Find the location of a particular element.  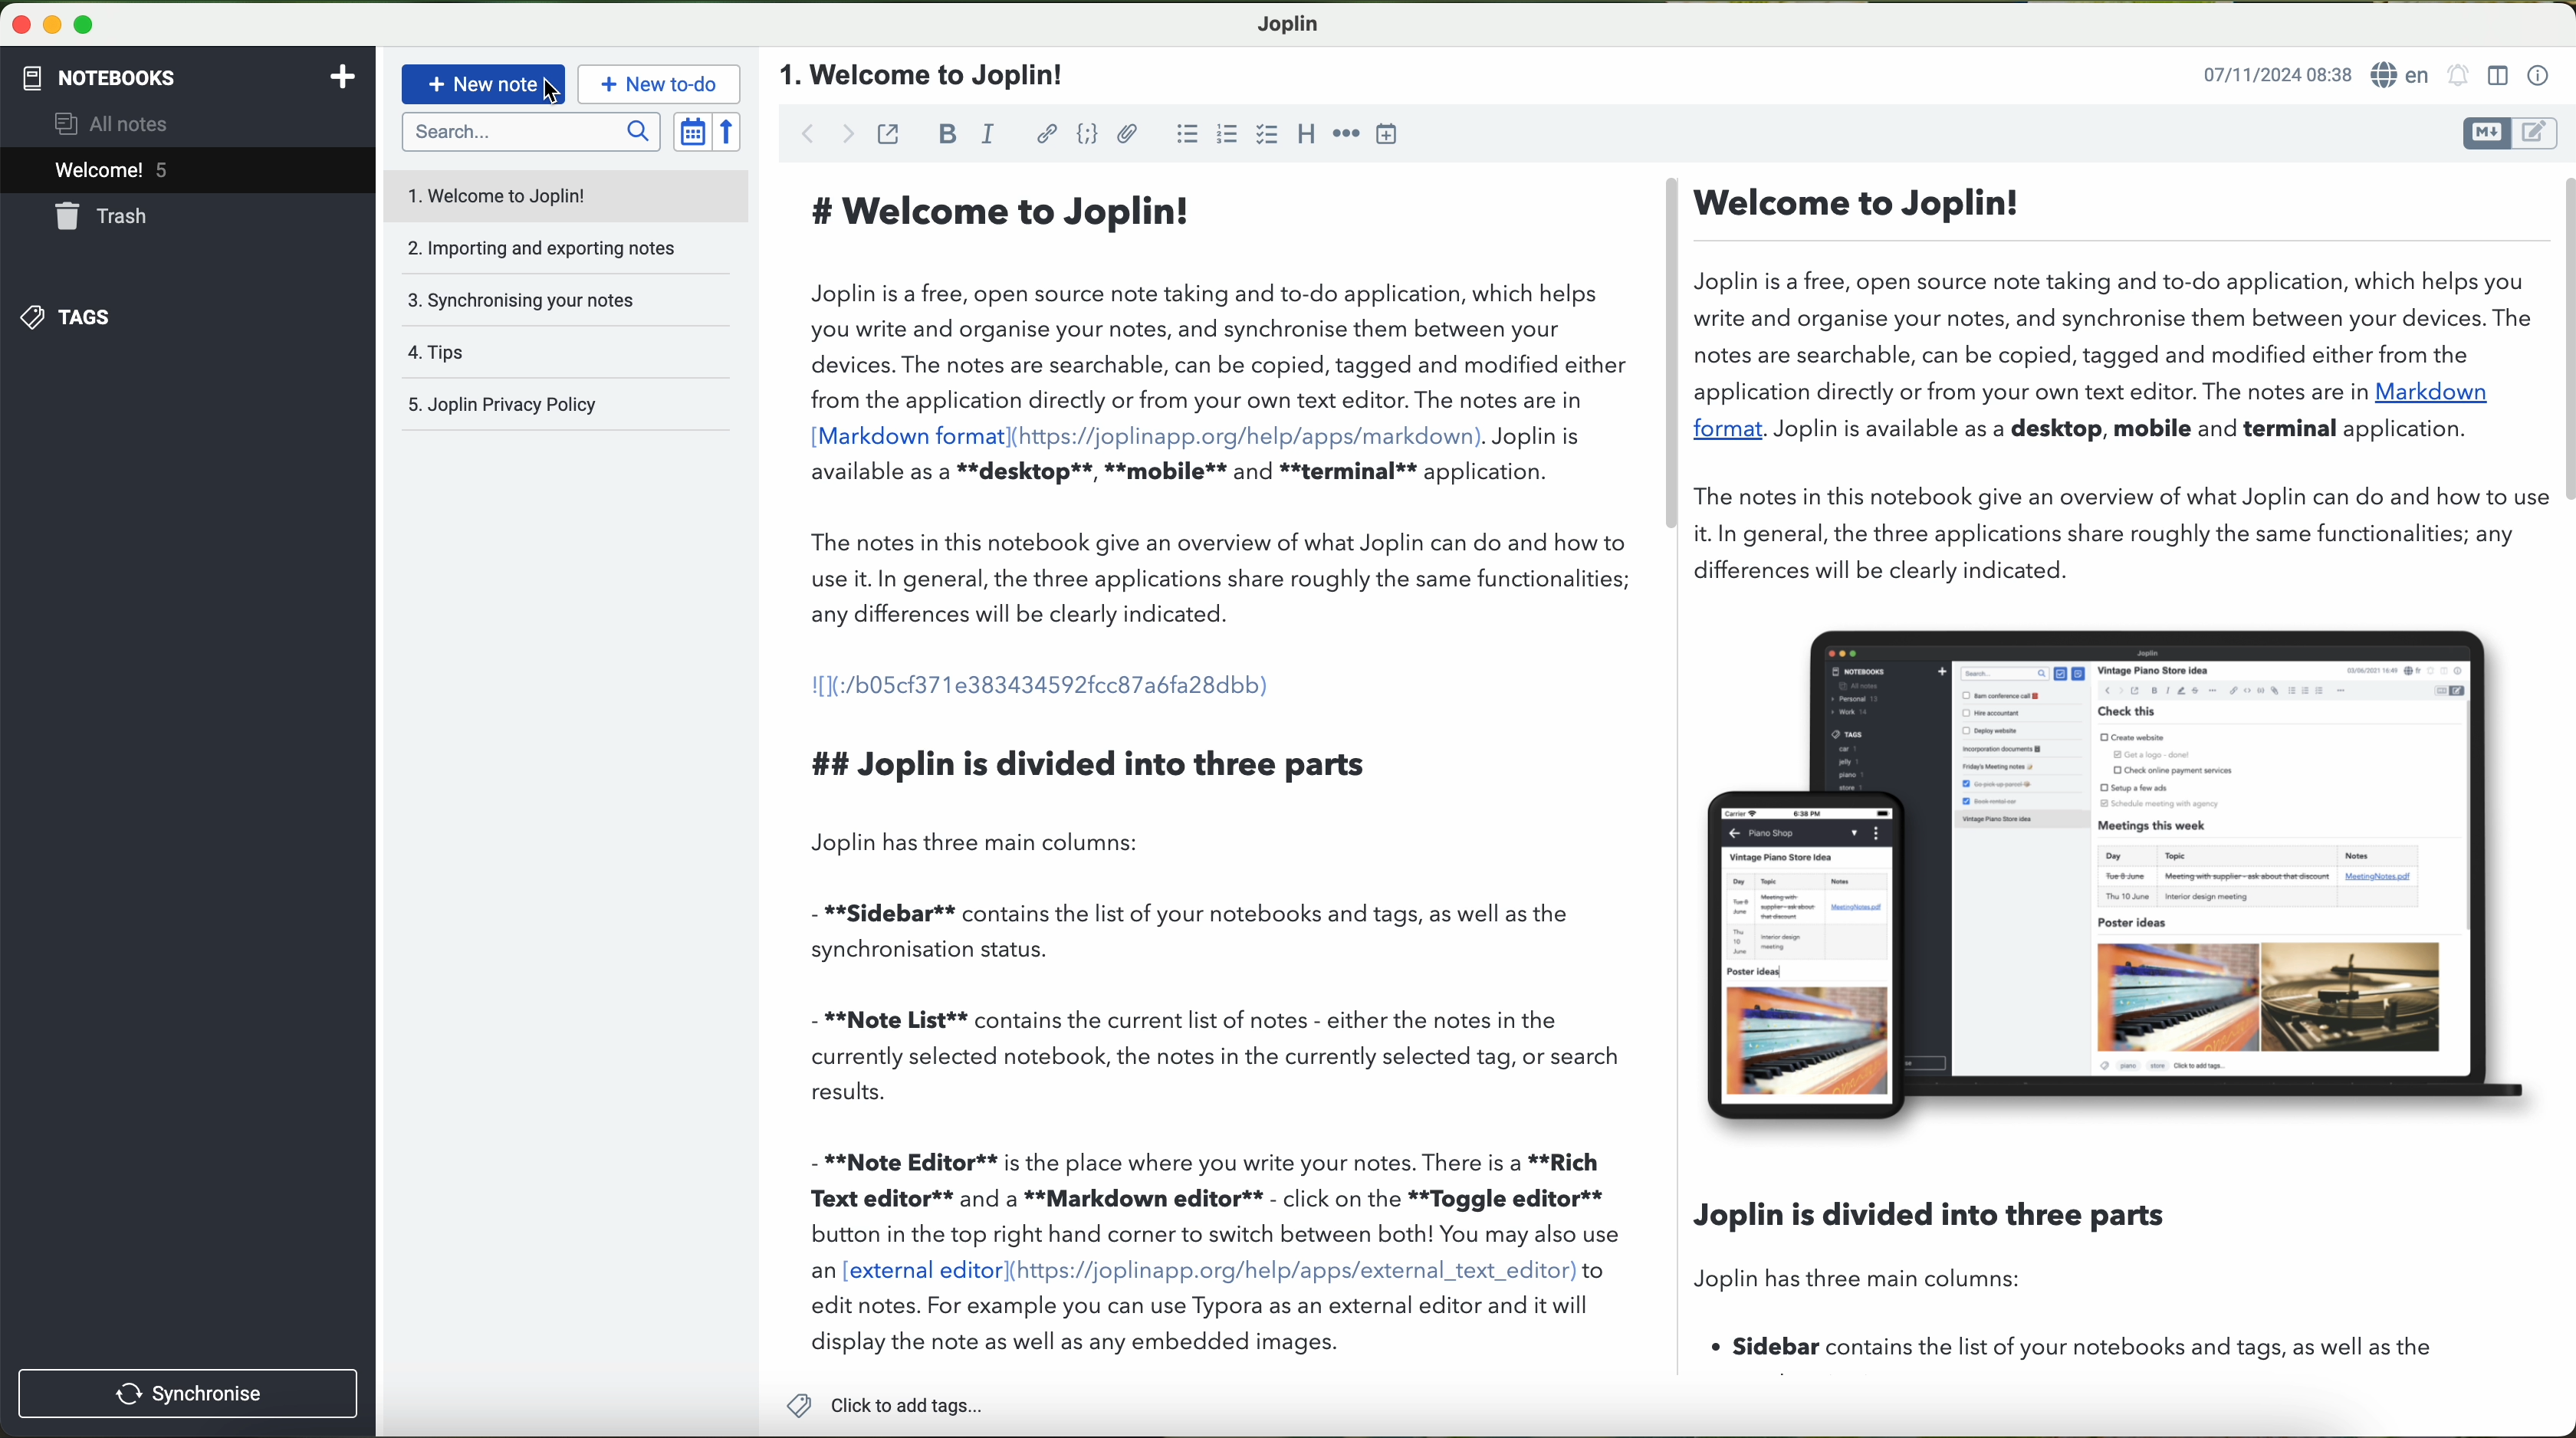

bulleted list is located at coordinates (1187, 133).